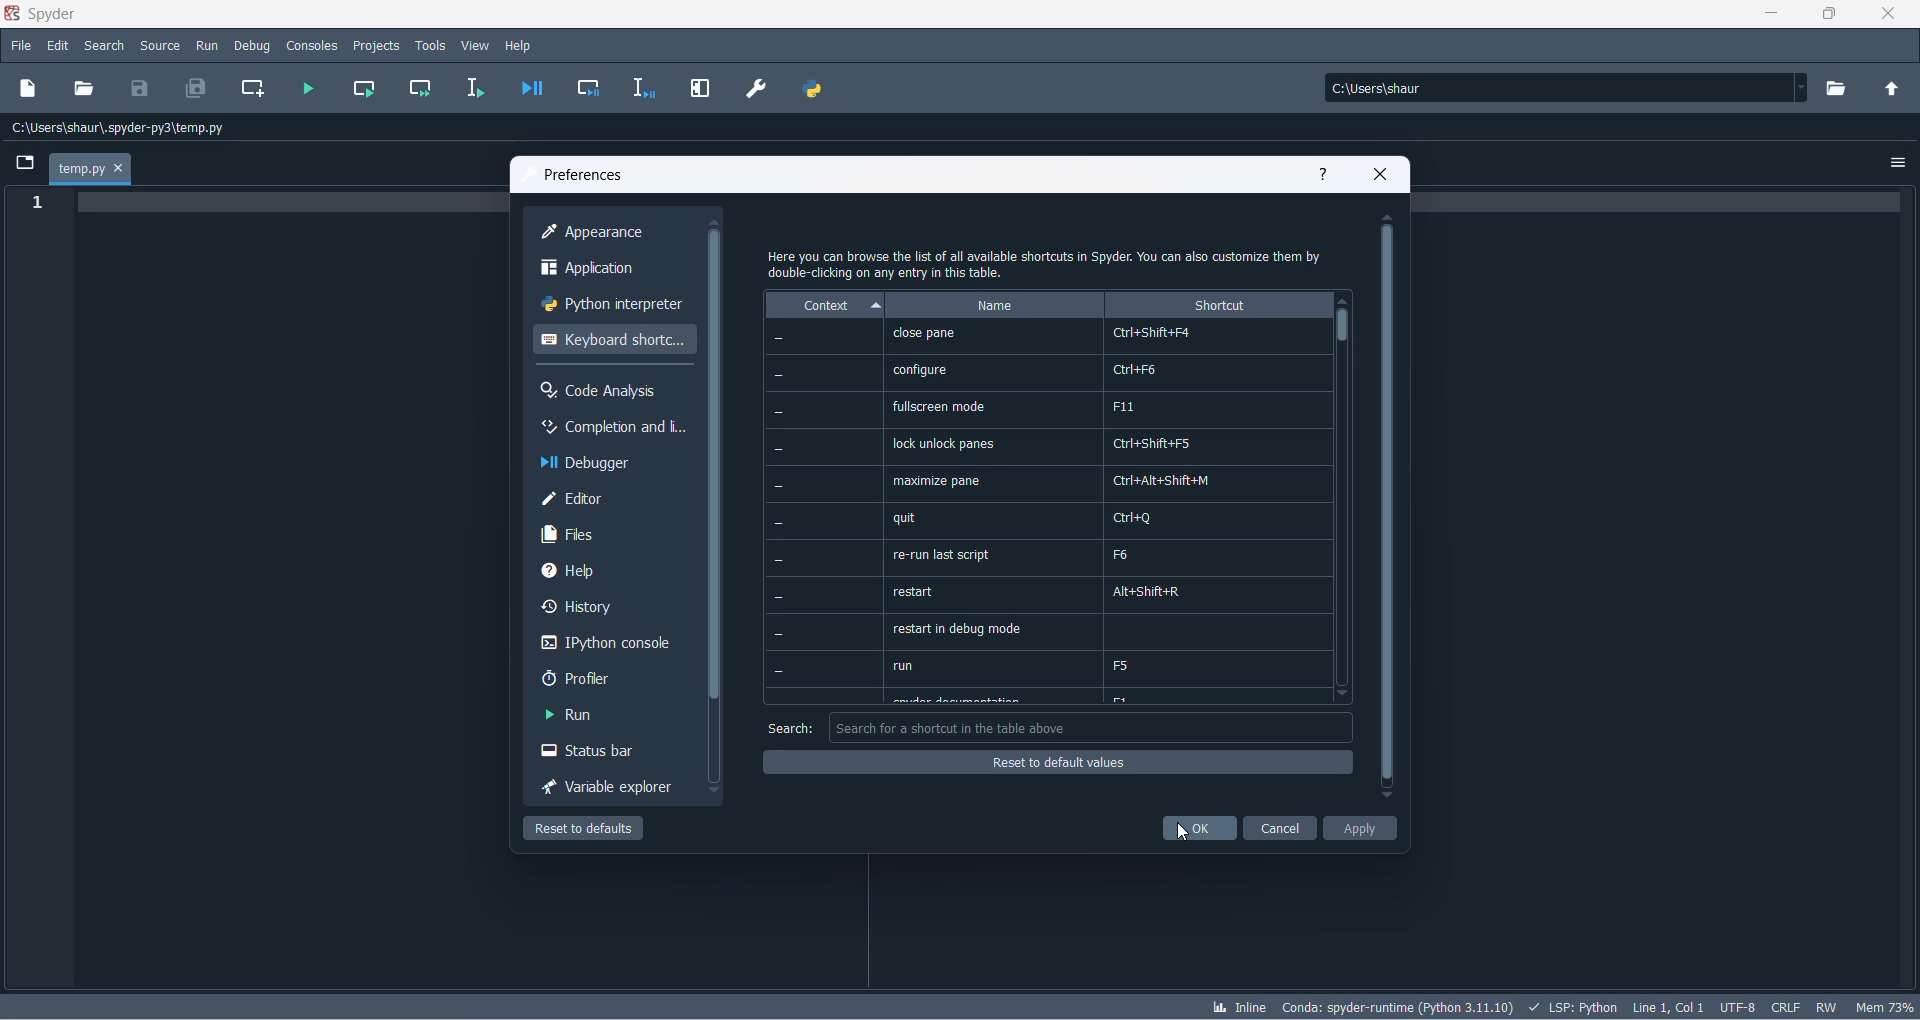 The height and width of the screenshot is (1020, 1920). I want to click on appearance, so click(616, 233).